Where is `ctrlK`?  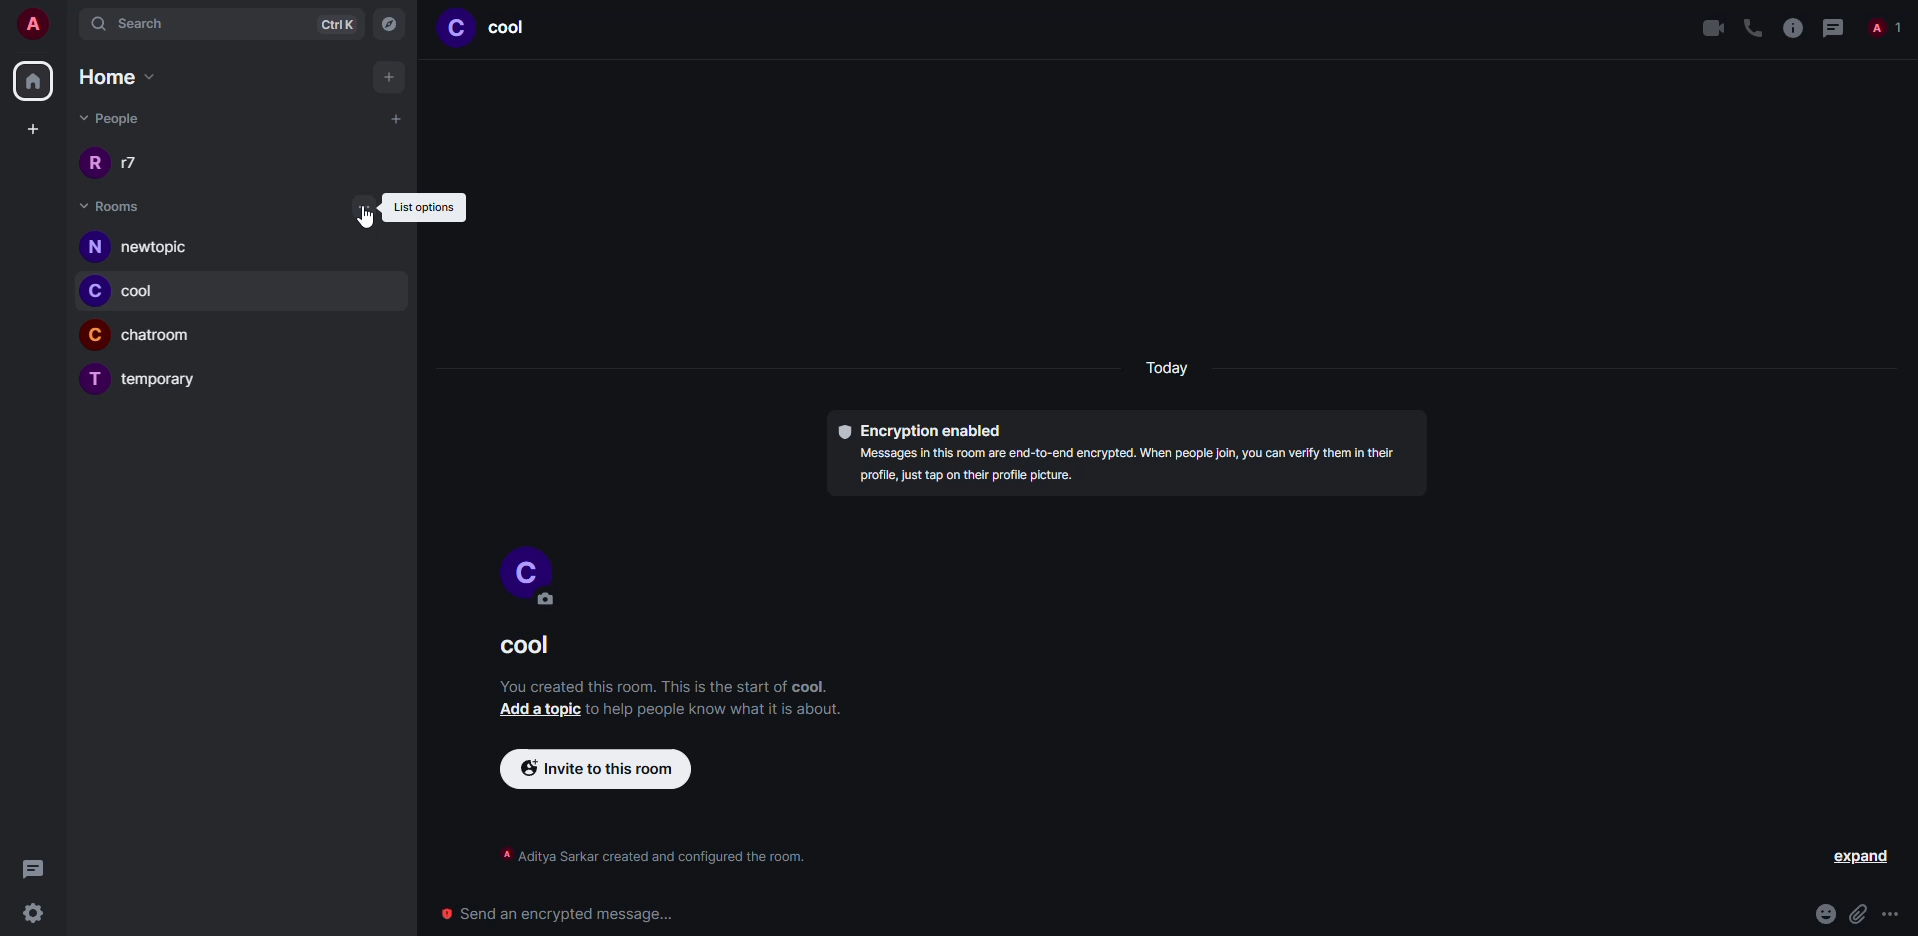 ctrlK is located at coordinates (331, 25).